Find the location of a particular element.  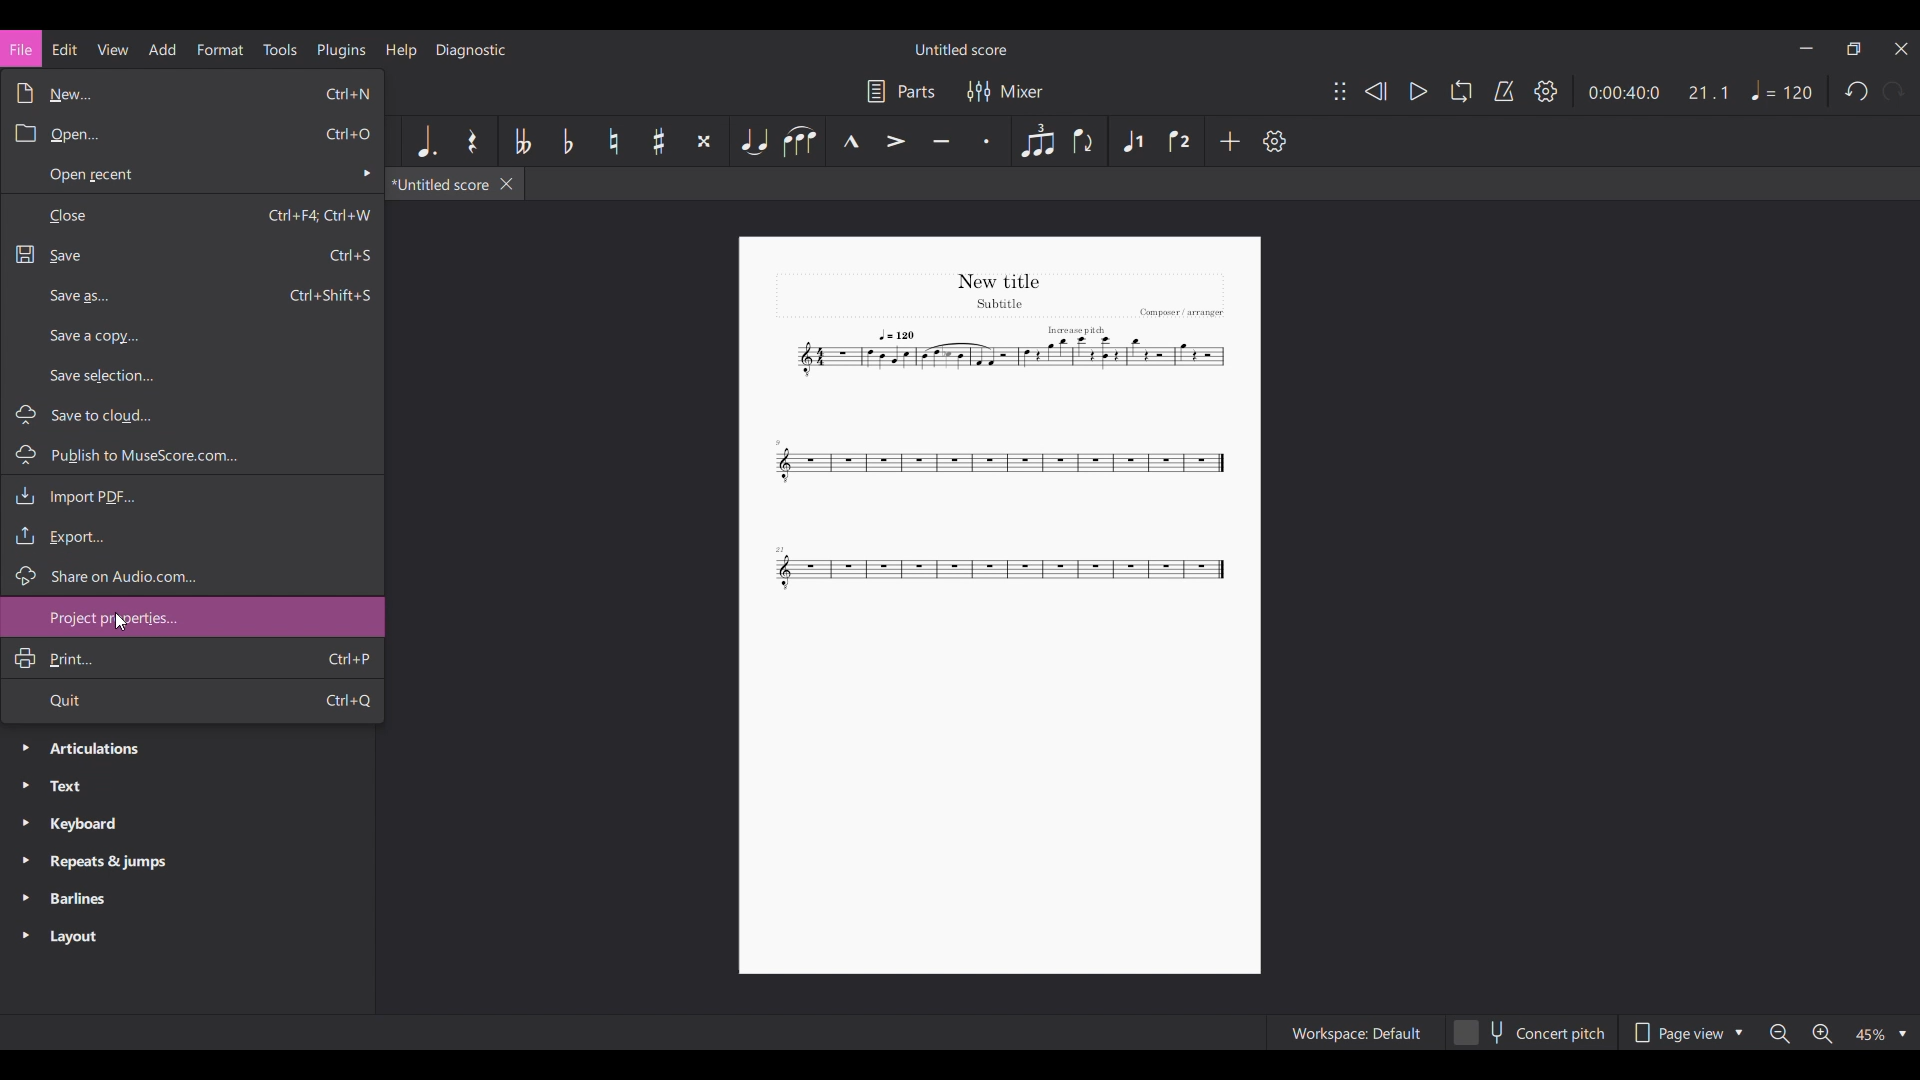

Format menu  is located at coordinates (221, 50).